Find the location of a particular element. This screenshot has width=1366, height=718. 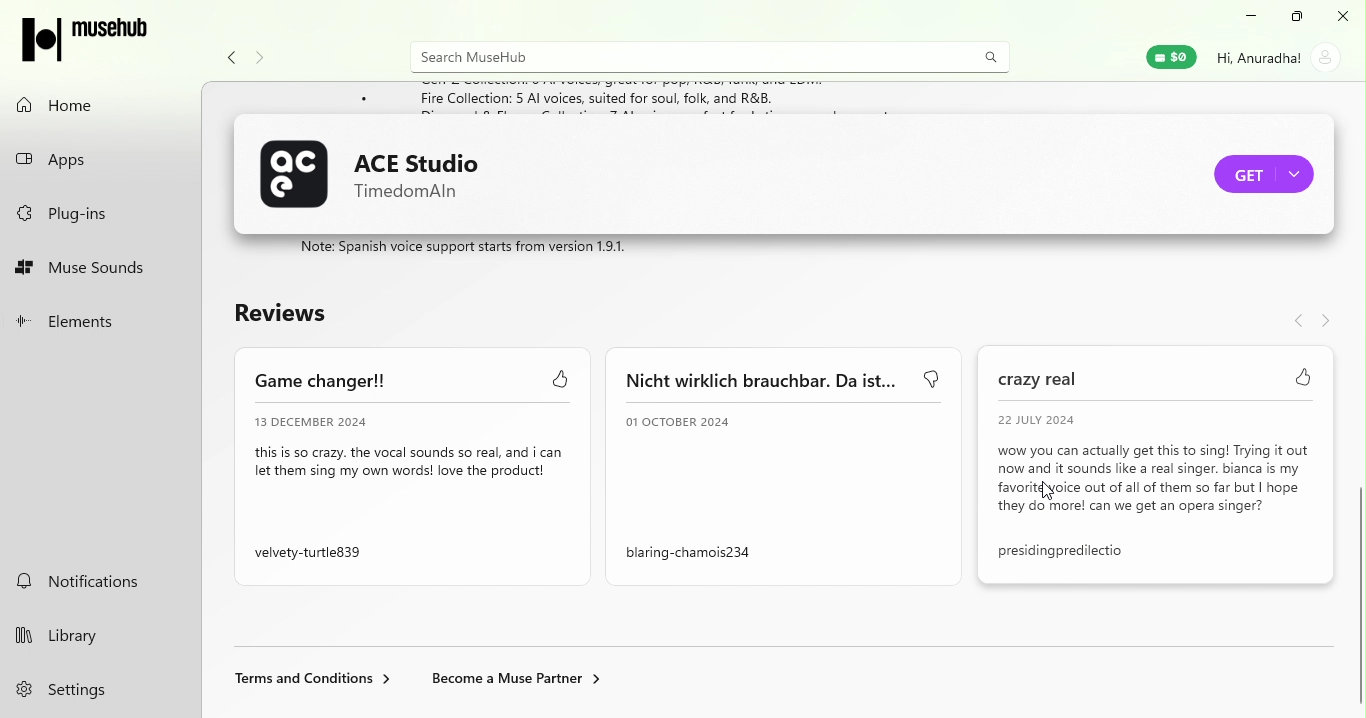

maximize is located at coordinates (1299, 17).